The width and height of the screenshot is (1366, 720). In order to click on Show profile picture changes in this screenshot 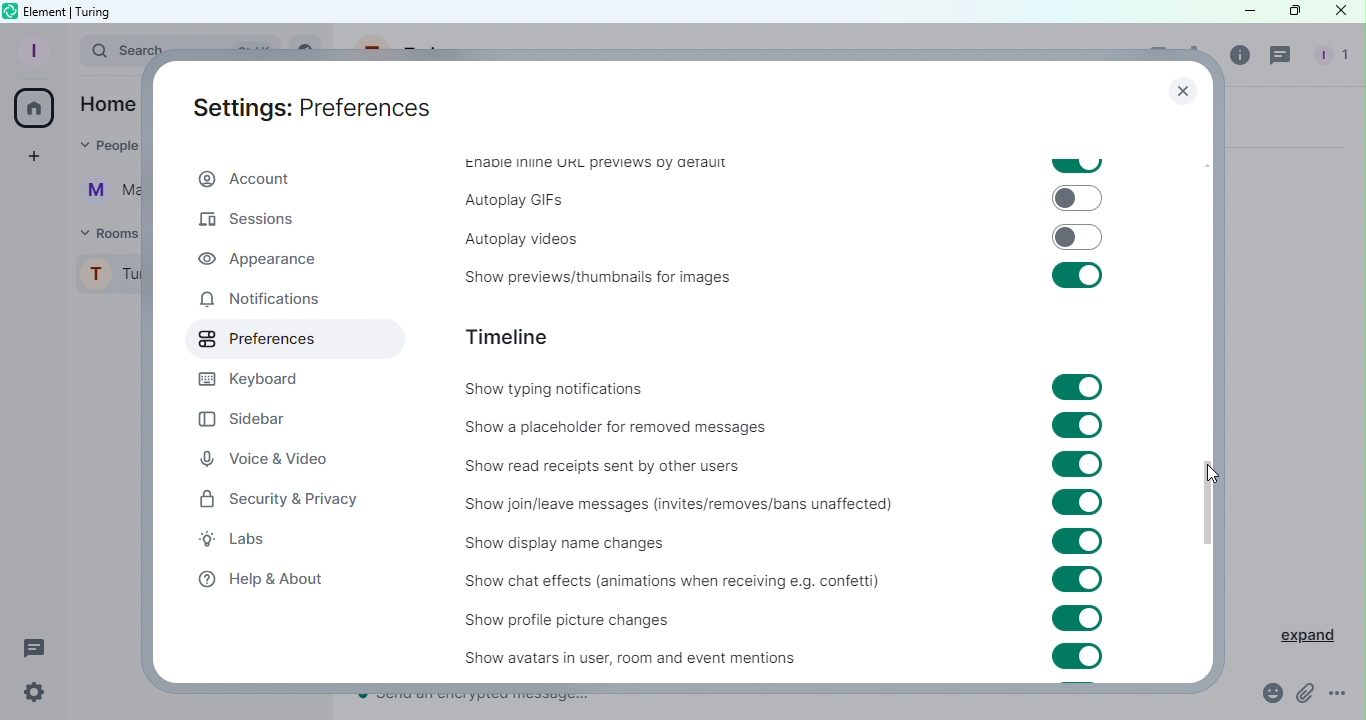, I will do `click(586, 619)`.